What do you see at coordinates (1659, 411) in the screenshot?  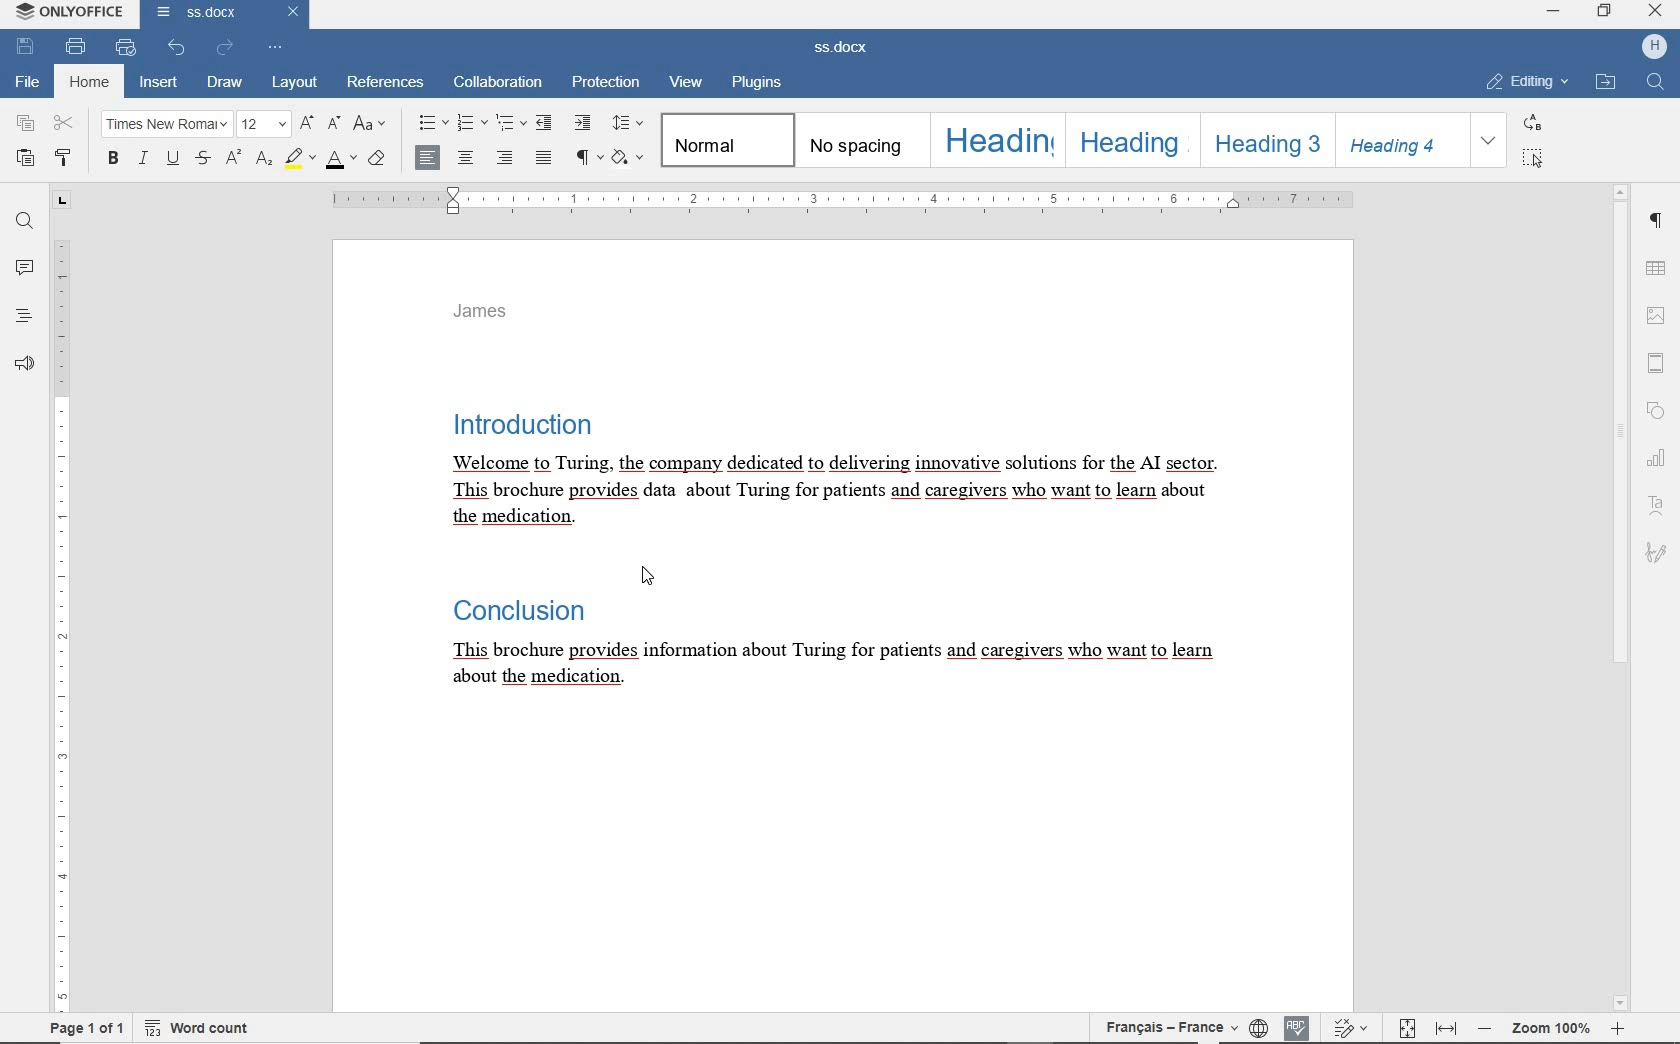 I see `SHAPE` at bounding box center [1659, 411].